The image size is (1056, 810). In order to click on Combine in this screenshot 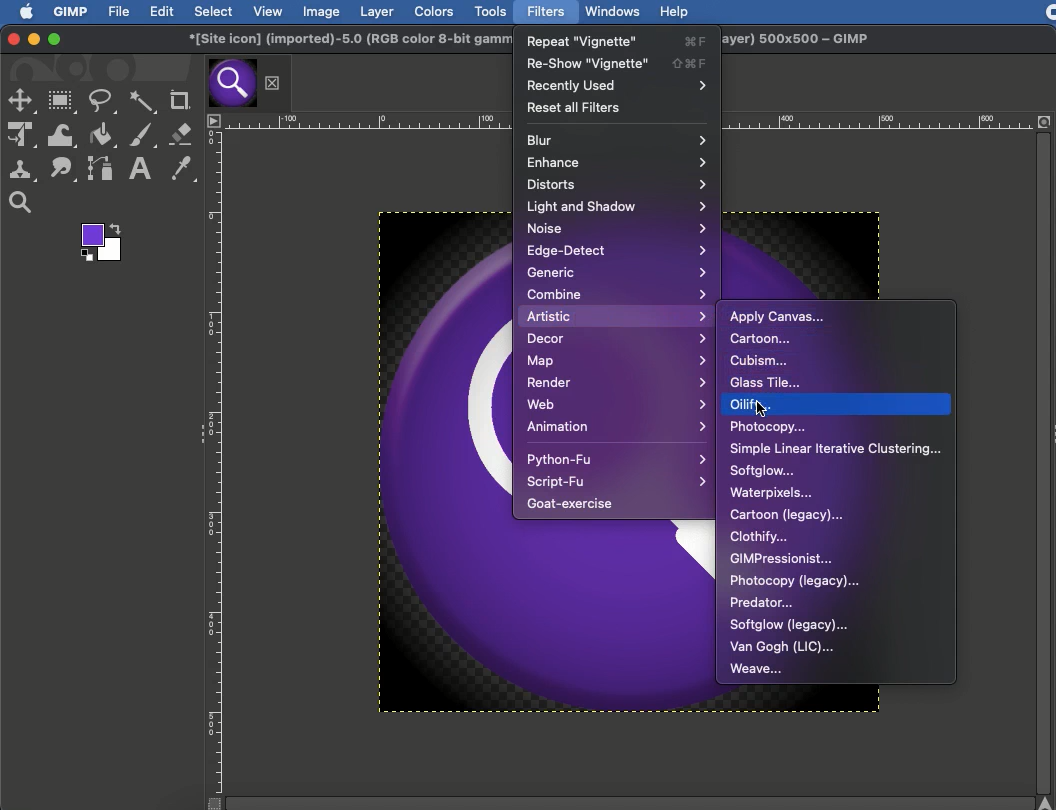, I will do `click(618, 294)`.